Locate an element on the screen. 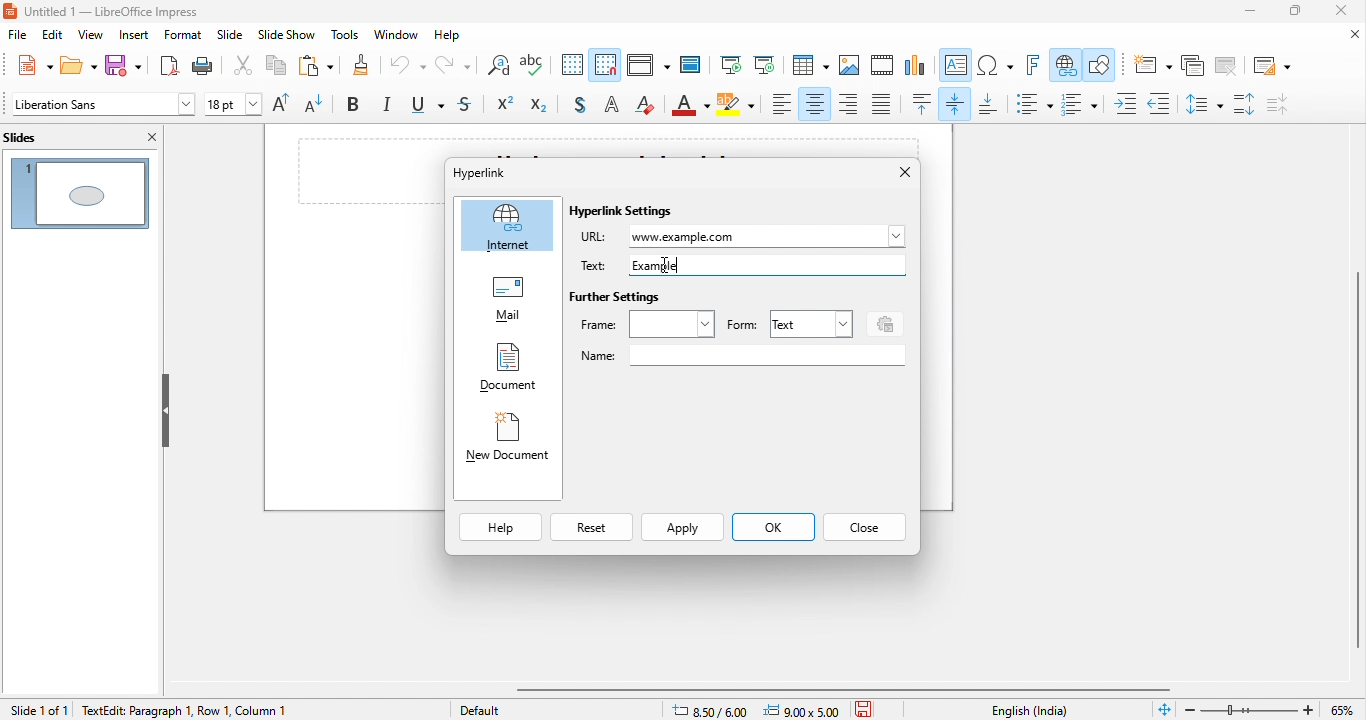  superscript is located at coordinates (506, 106).